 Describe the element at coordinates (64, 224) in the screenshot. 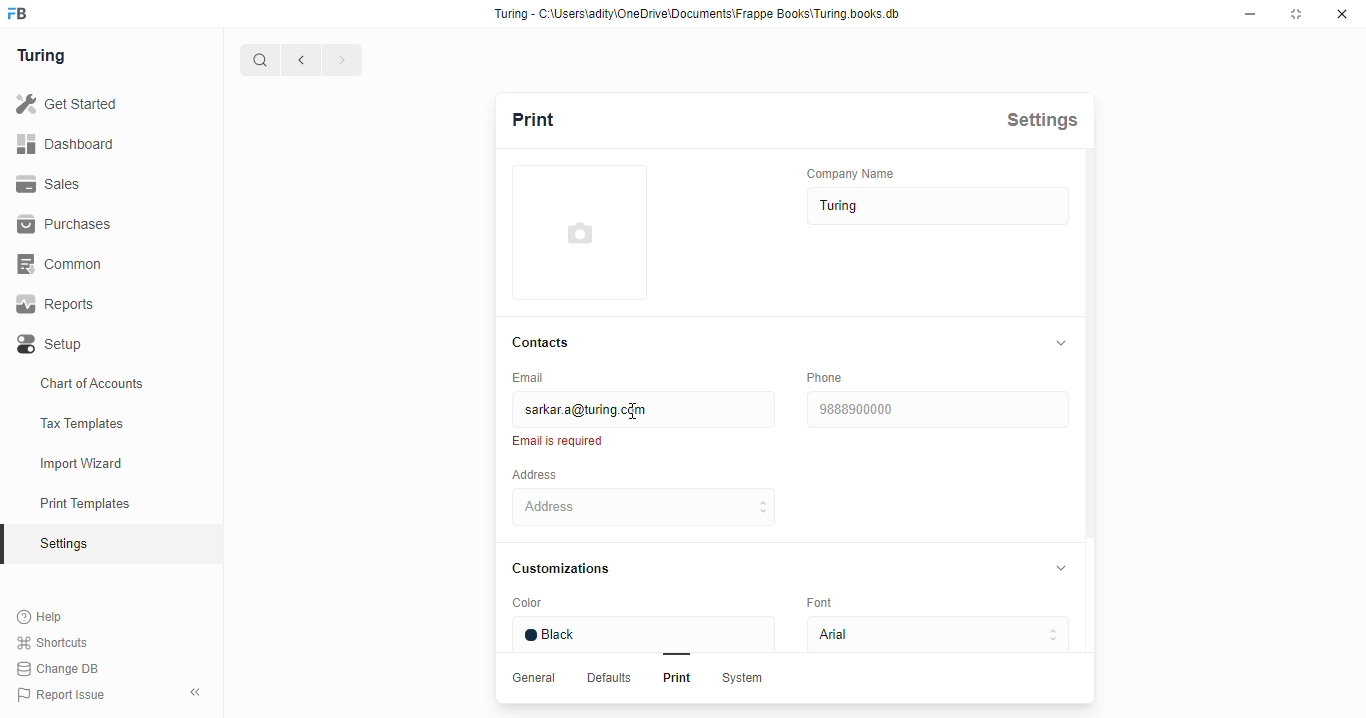

I see `Purchases` at that location.